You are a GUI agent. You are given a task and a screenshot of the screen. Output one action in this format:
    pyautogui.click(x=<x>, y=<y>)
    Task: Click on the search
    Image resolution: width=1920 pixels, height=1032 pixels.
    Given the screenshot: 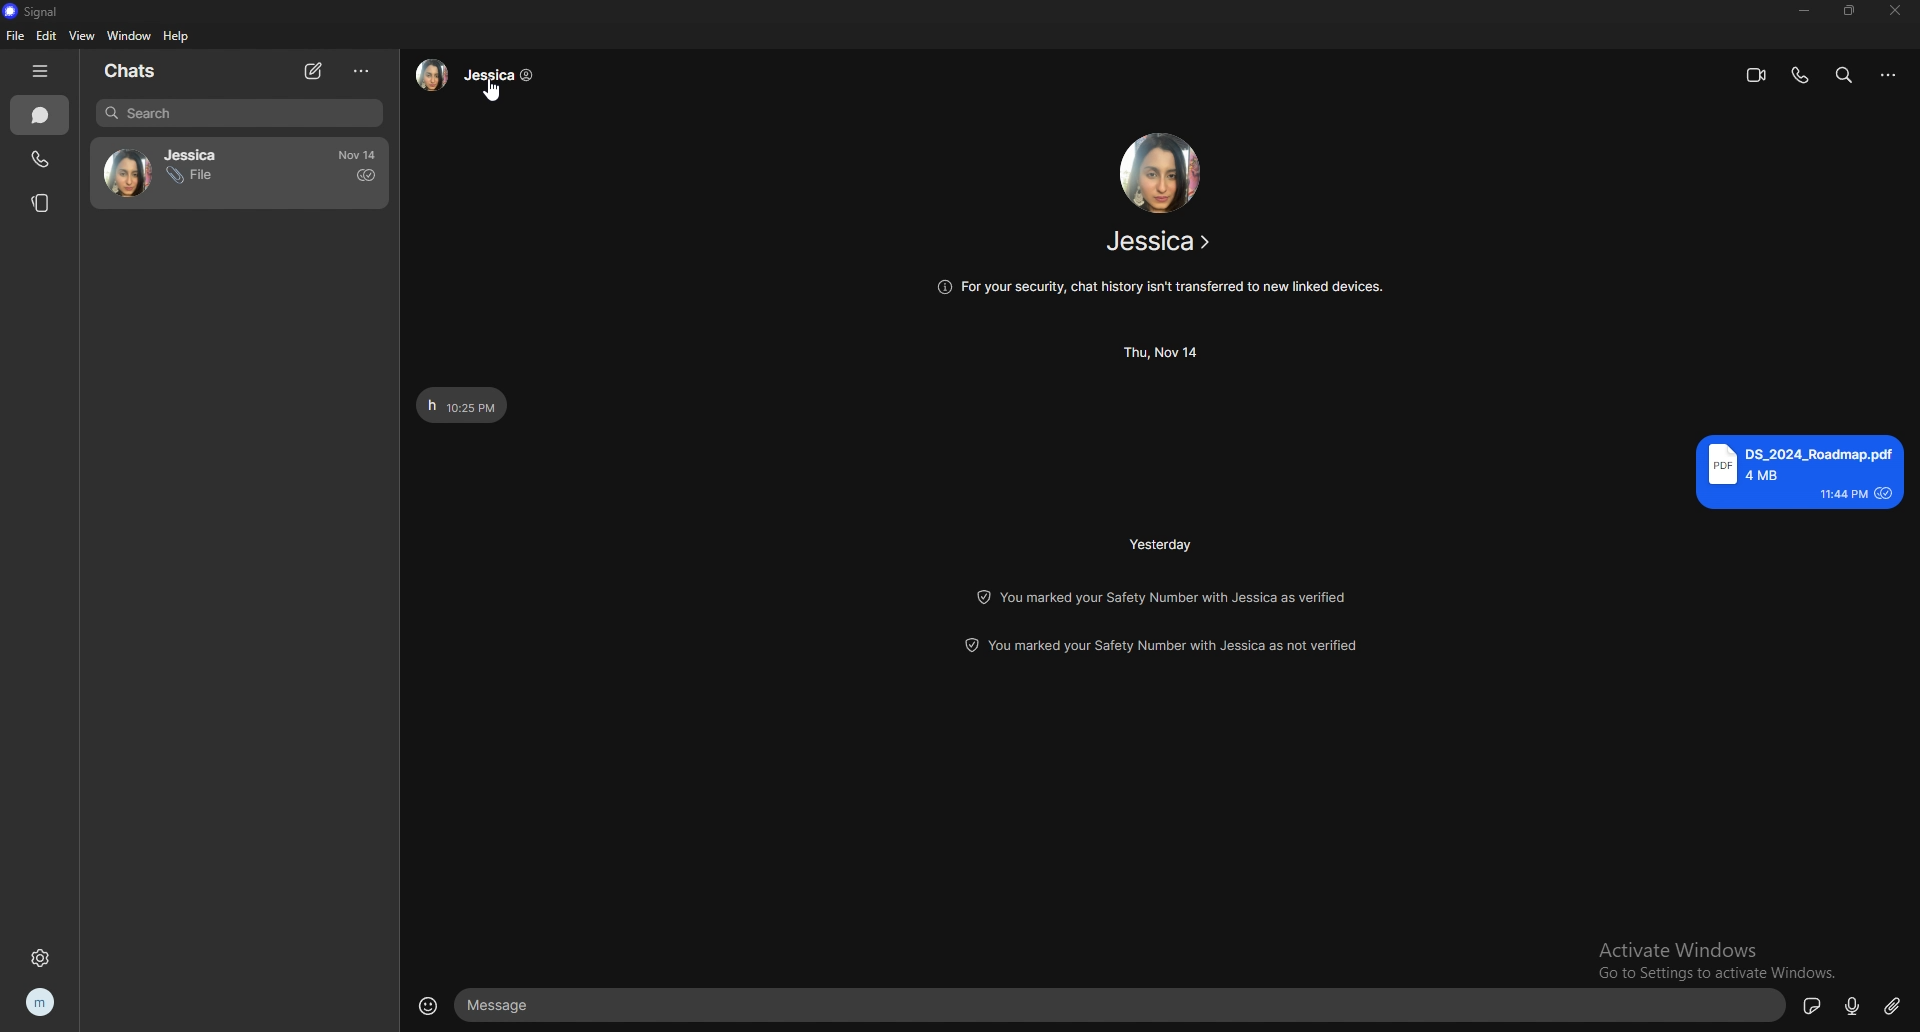 What is the action you would take?
    pyautogui.click(x=241, y=113)
    